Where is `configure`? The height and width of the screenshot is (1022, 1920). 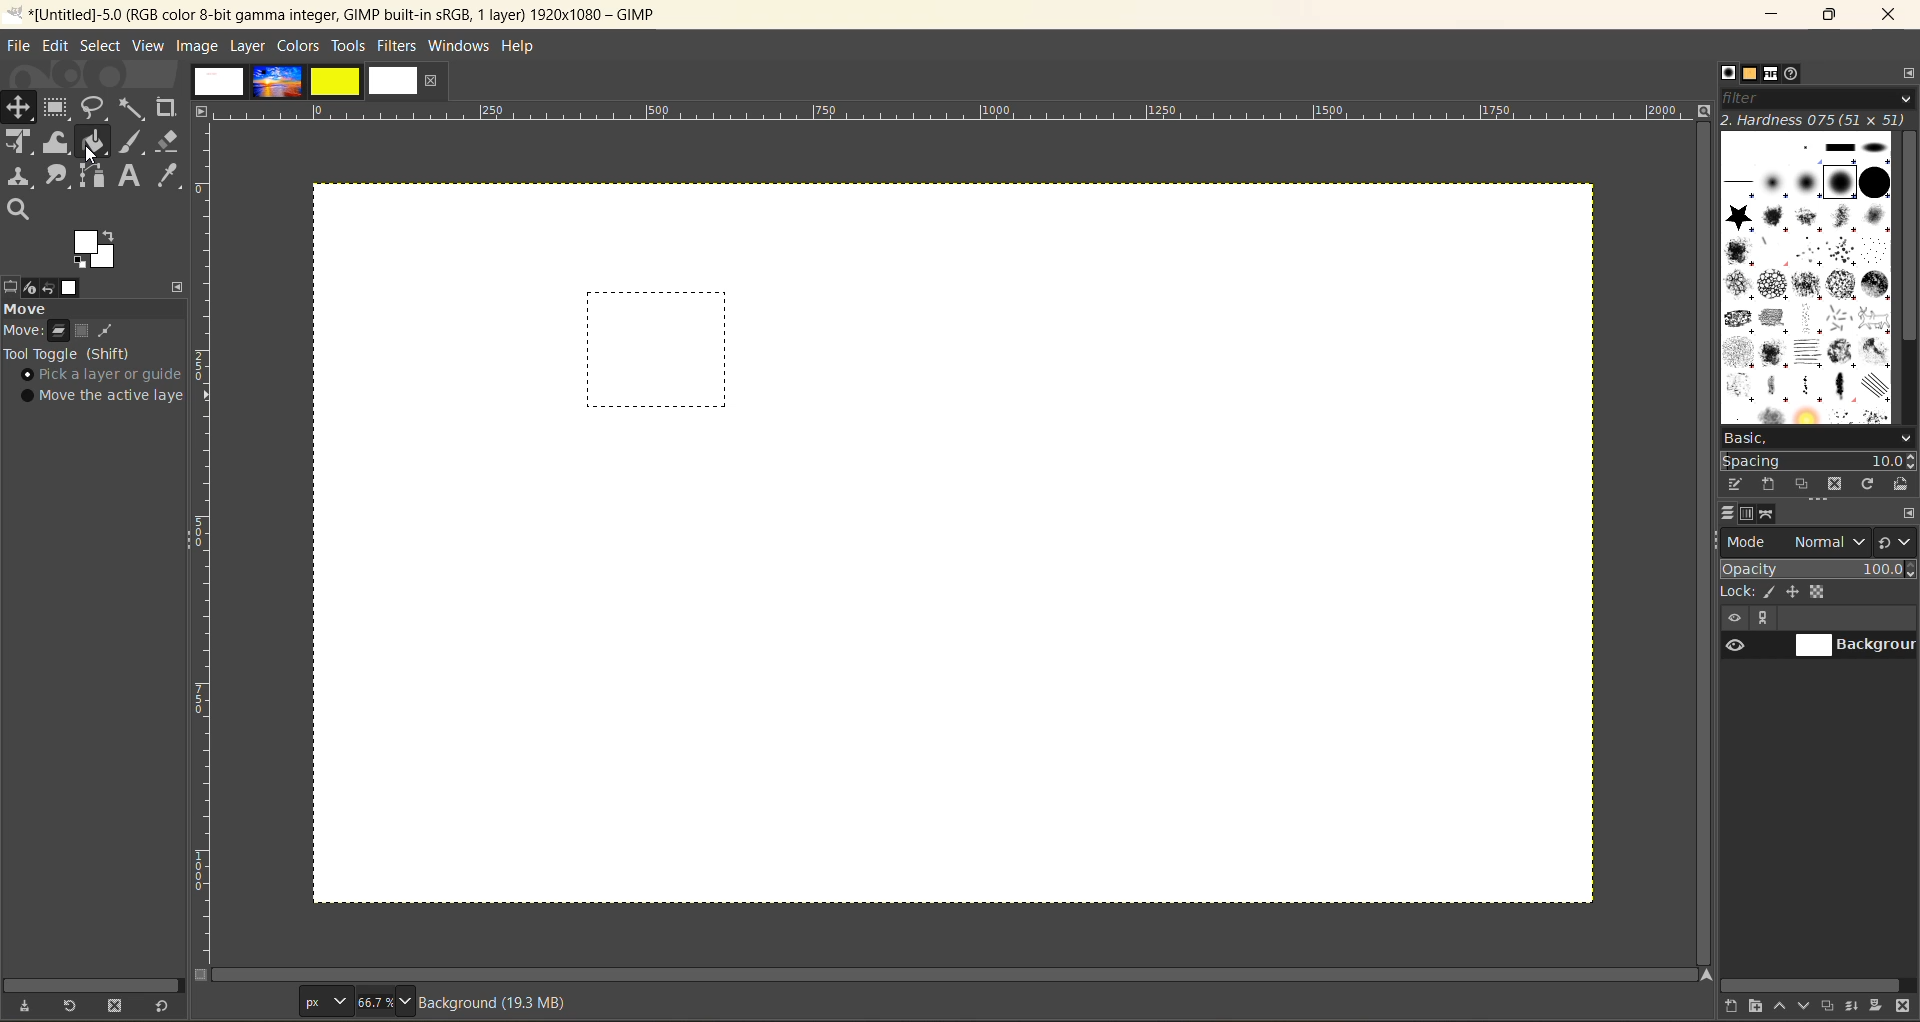
configure is located at coordinates (1907, 515).